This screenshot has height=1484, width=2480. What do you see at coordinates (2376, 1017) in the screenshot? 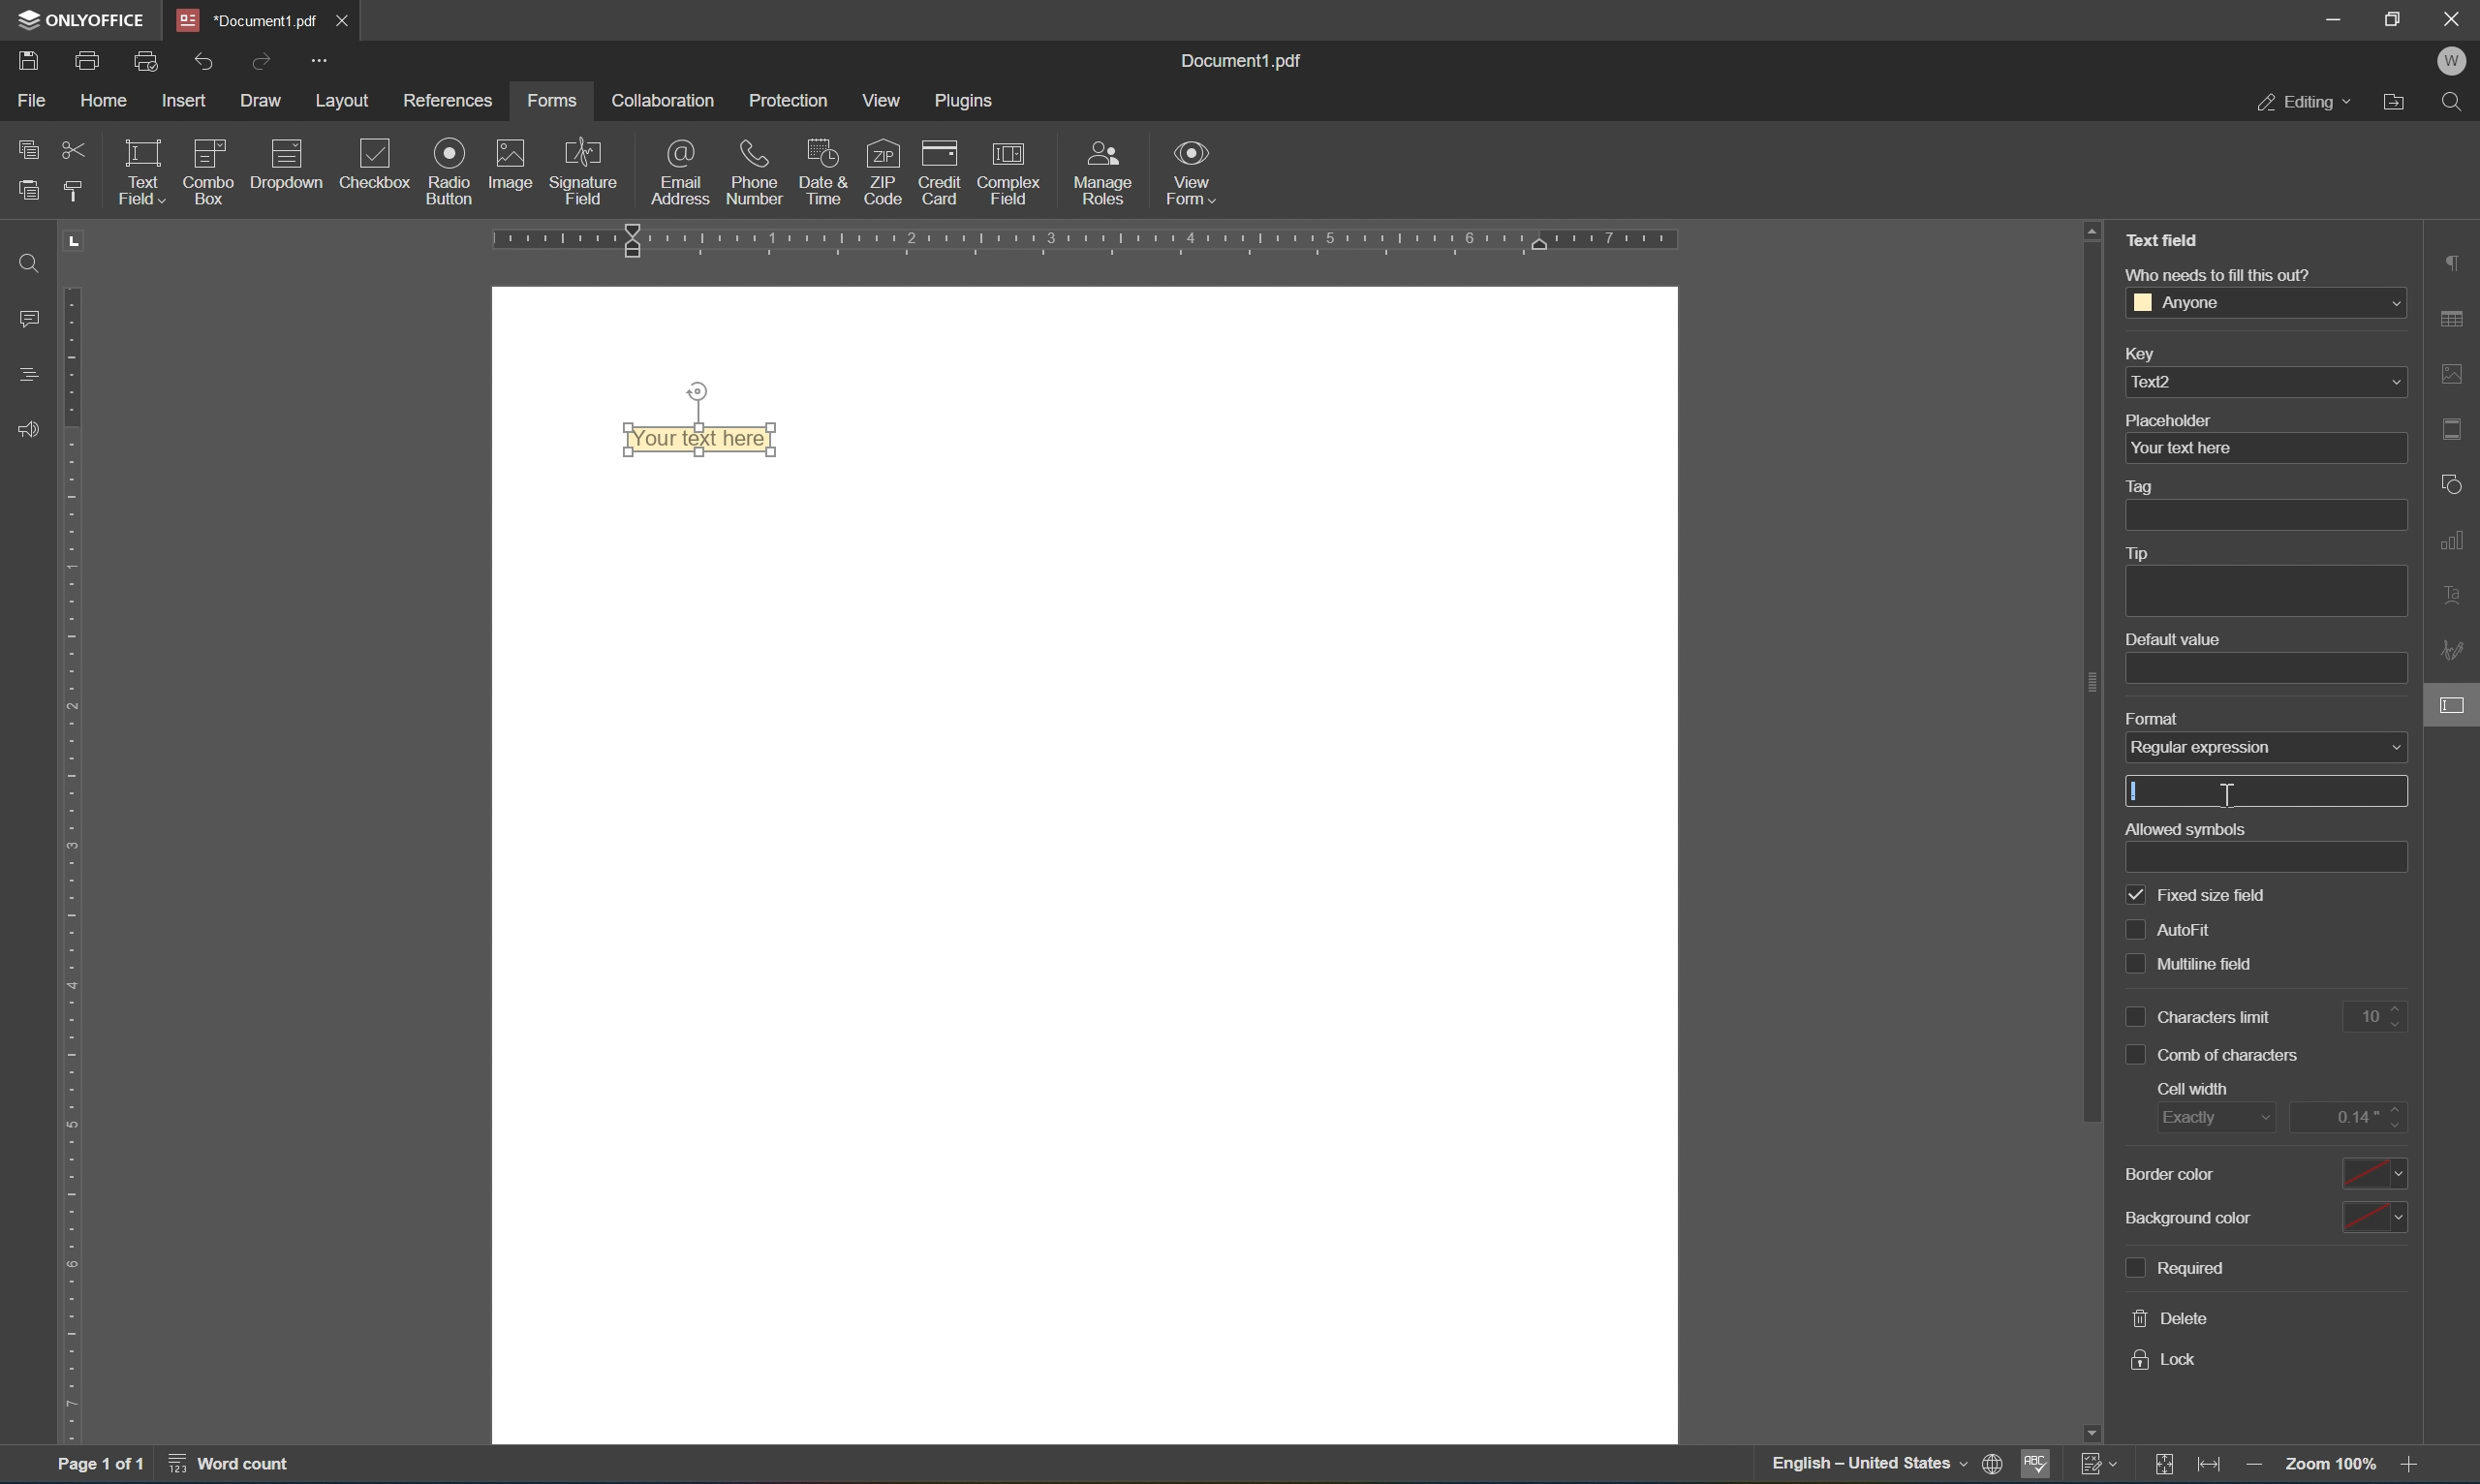
I see `10` at bounding box center [2376, 1017].